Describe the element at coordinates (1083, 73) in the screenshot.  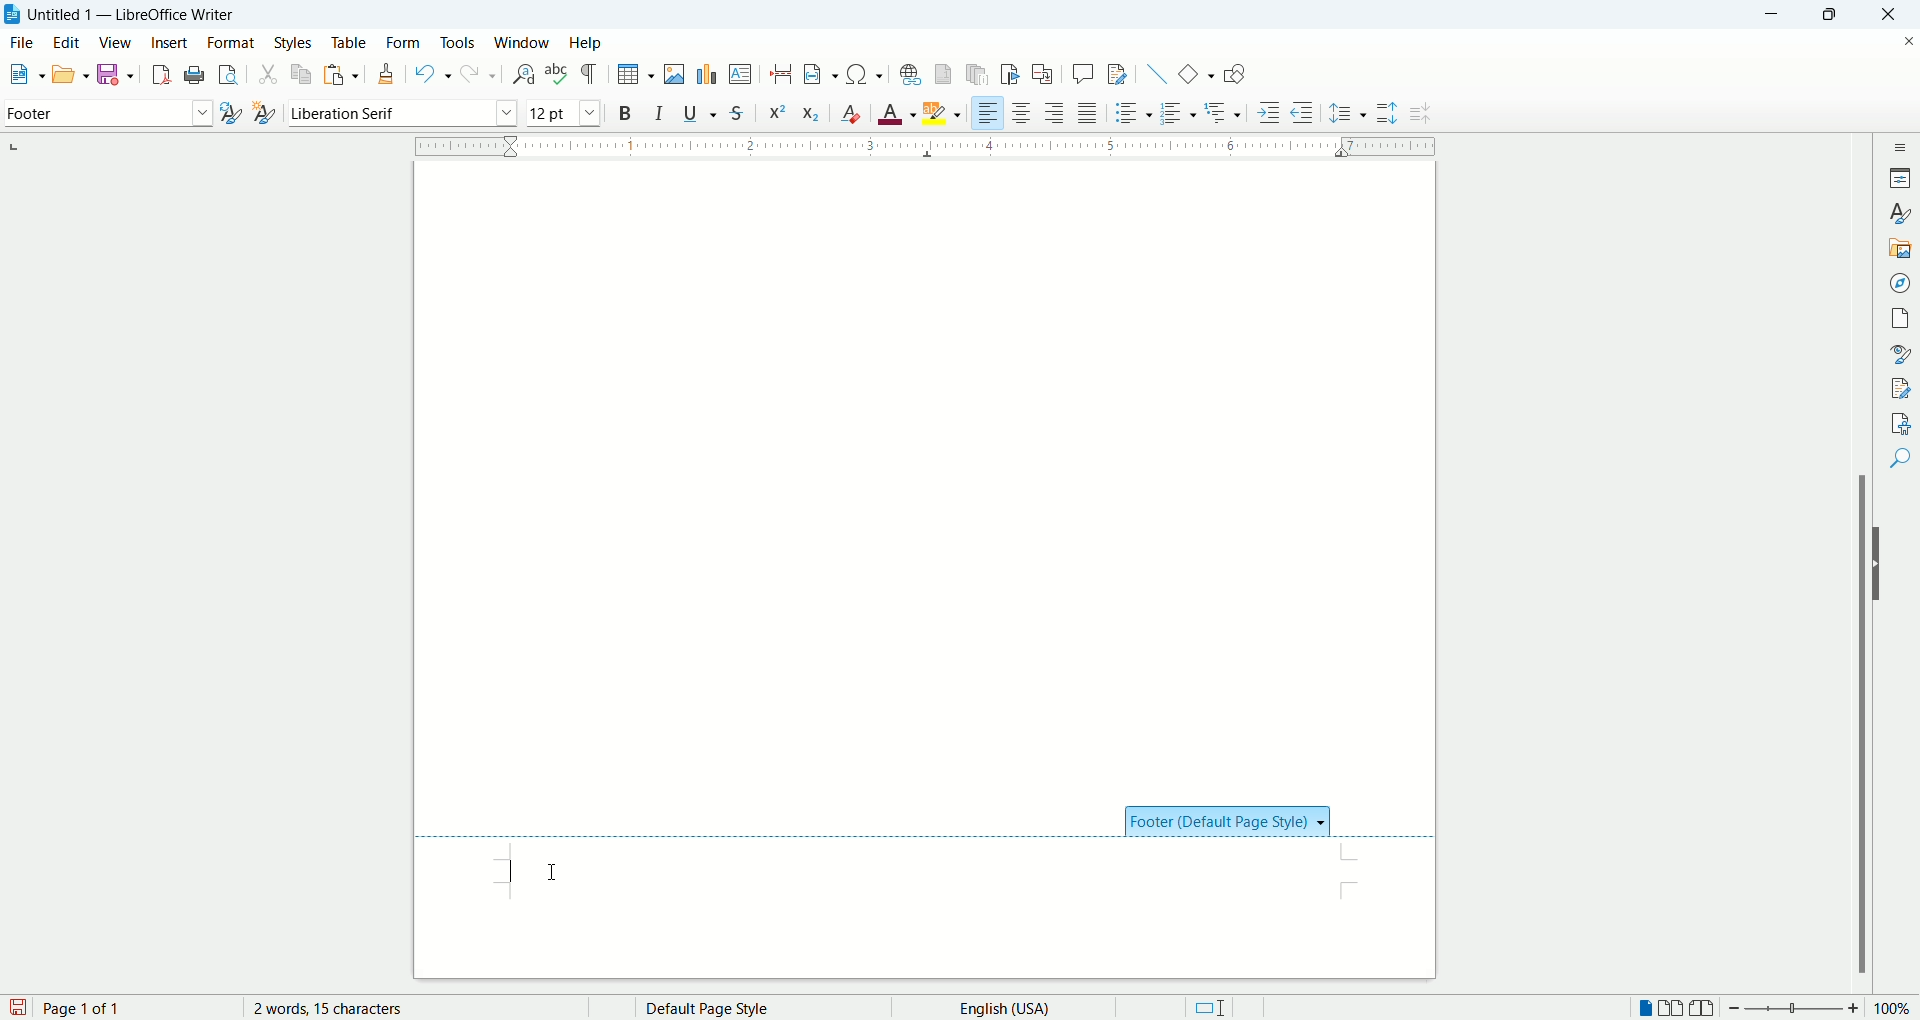
I see `insert comment` at that location.